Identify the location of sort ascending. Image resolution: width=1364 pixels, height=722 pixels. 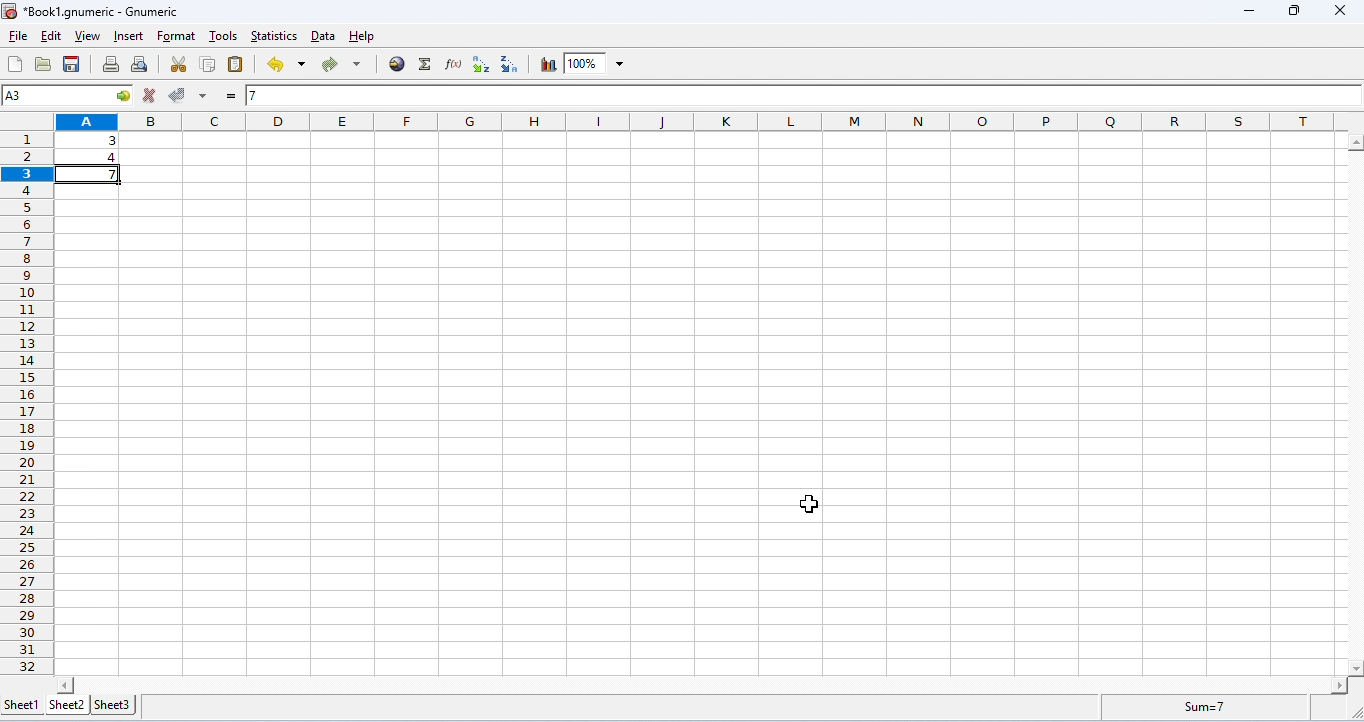
(483, 64).